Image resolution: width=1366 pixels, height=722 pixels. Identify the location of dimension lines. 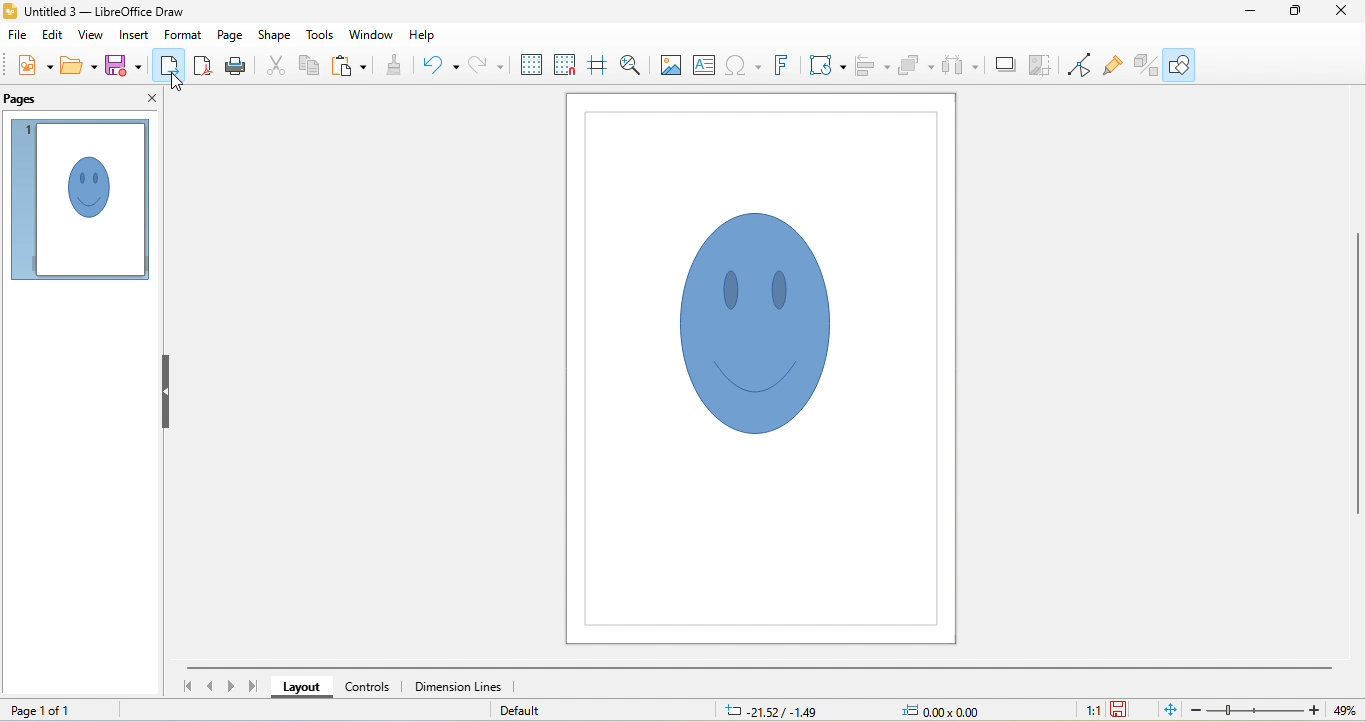
(458, 685).